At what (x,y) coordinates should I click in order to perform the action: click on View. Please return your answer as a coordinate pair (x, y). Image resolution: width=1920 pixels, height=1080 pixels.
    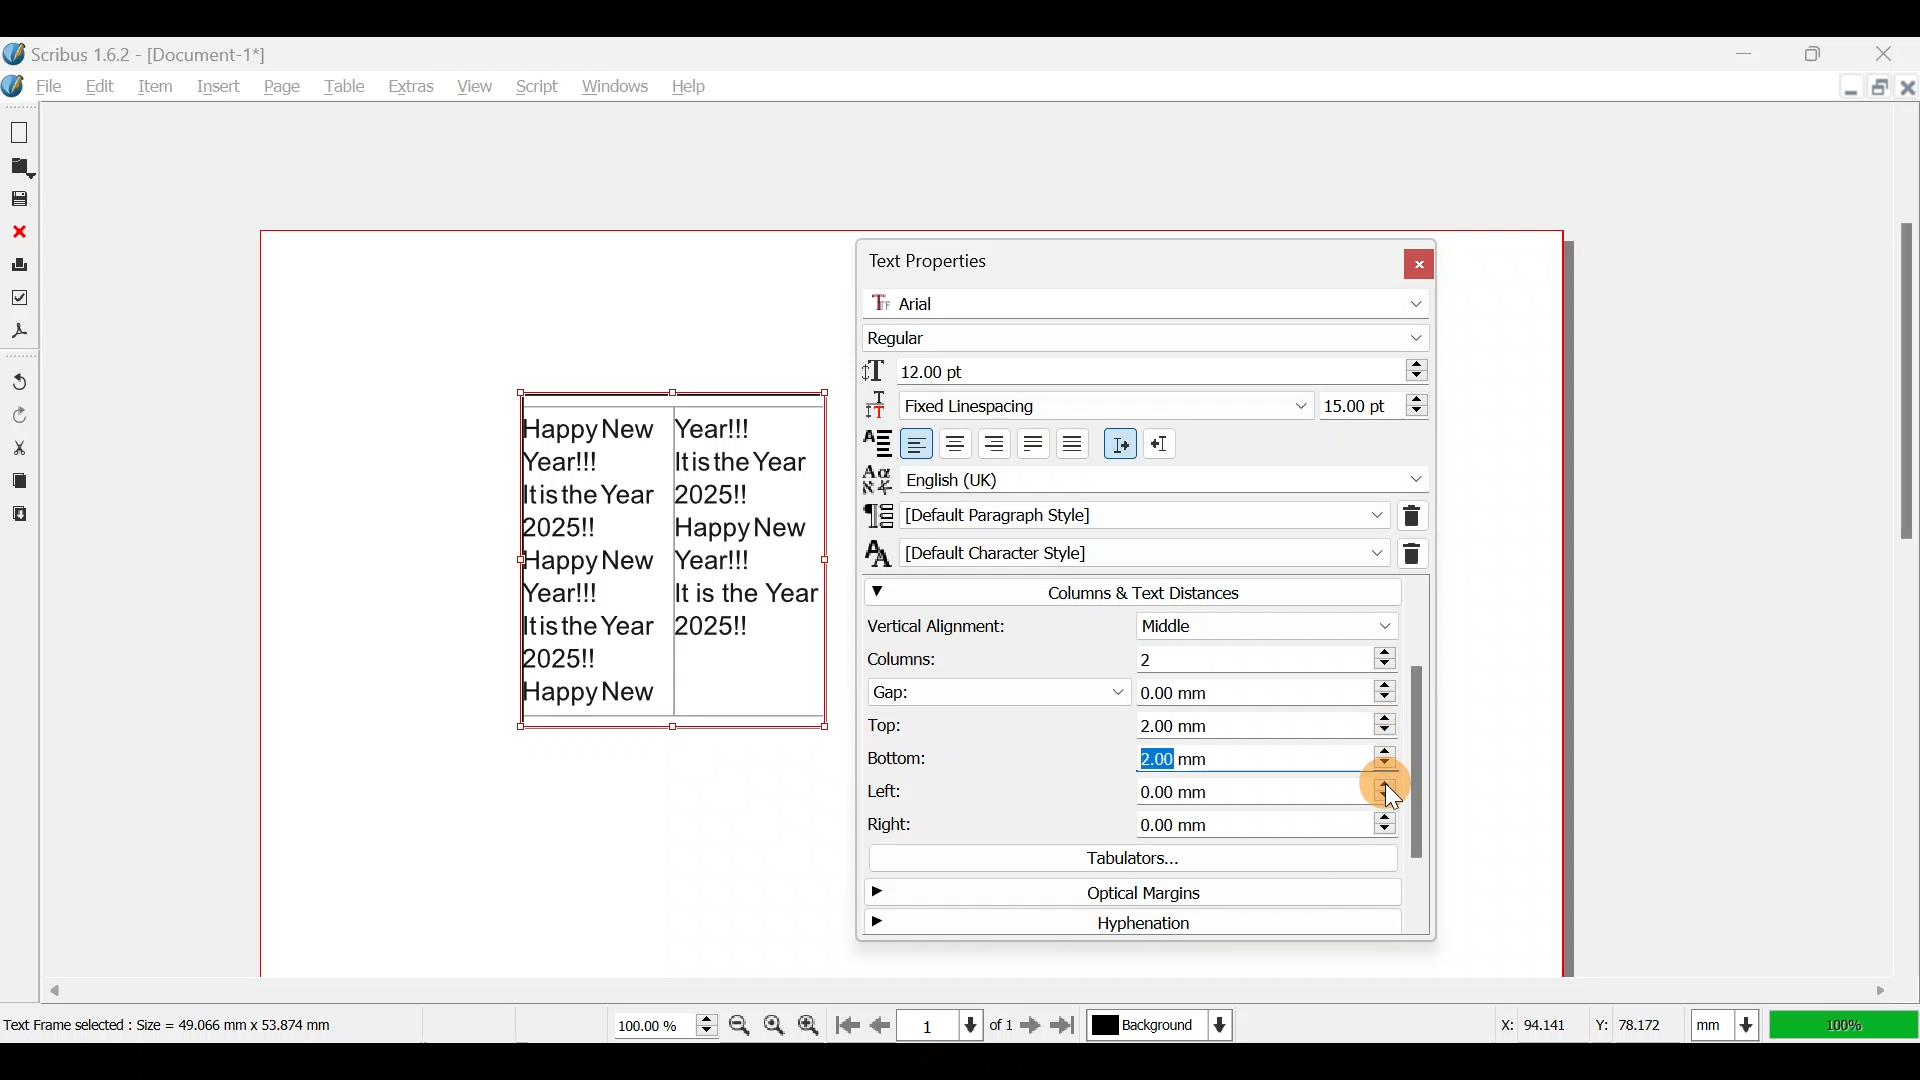
    Looking at the image, I should click on (472, 82).